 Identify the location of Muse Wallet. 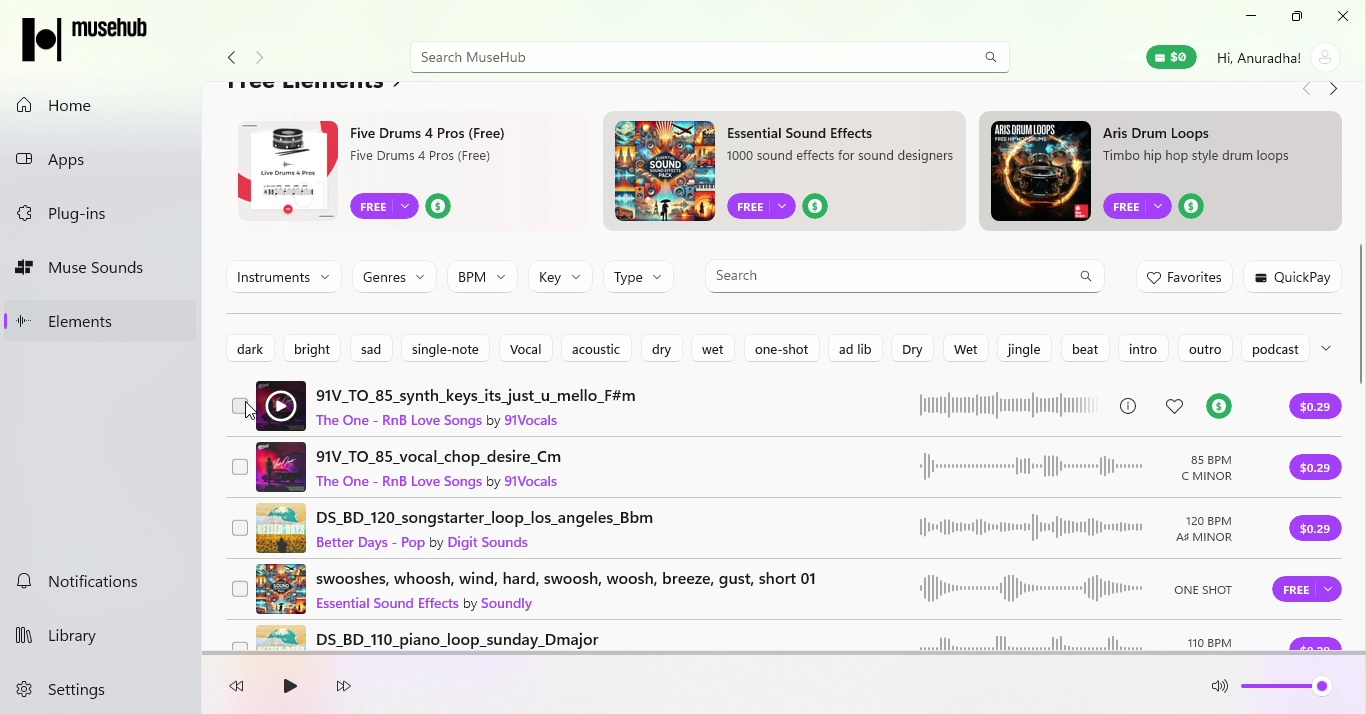
(1170, 57).